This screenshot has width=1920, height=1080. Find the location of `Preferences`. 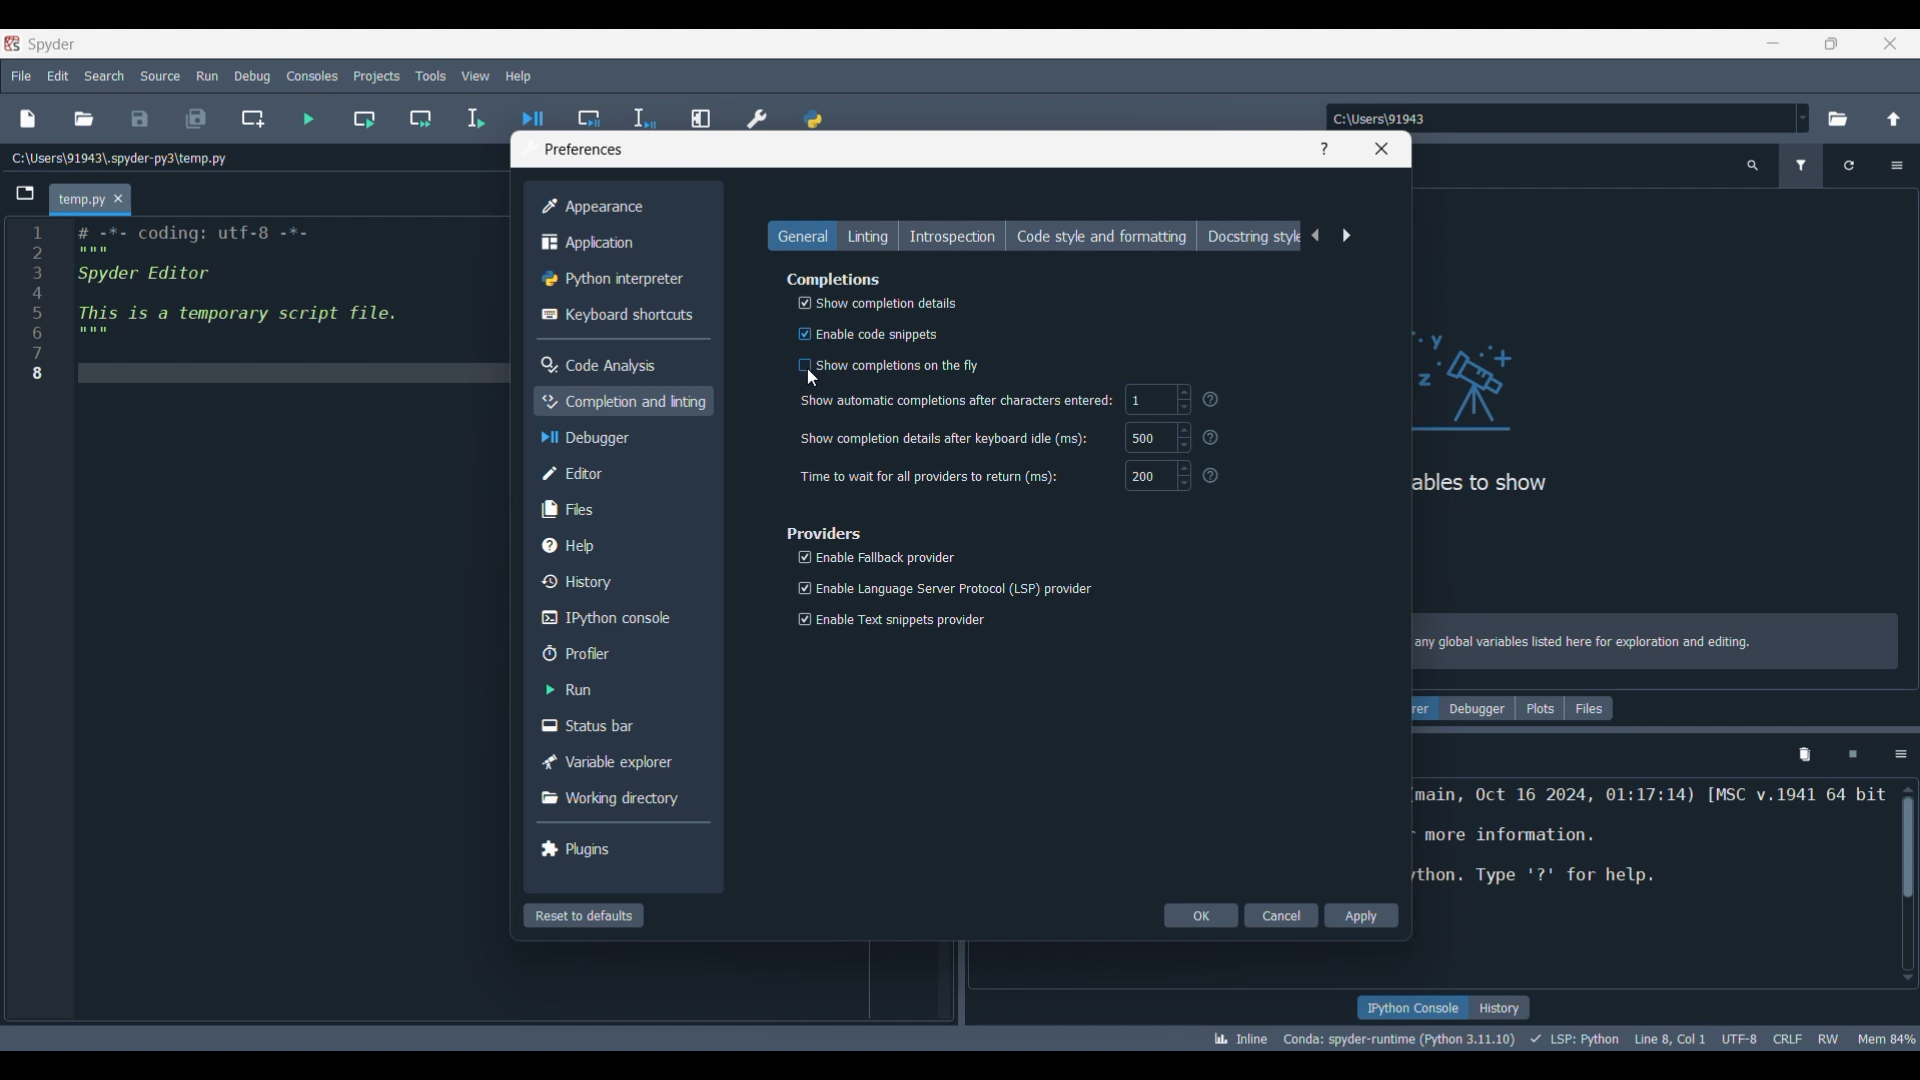

Preferences is located at coordinates (758, 113).